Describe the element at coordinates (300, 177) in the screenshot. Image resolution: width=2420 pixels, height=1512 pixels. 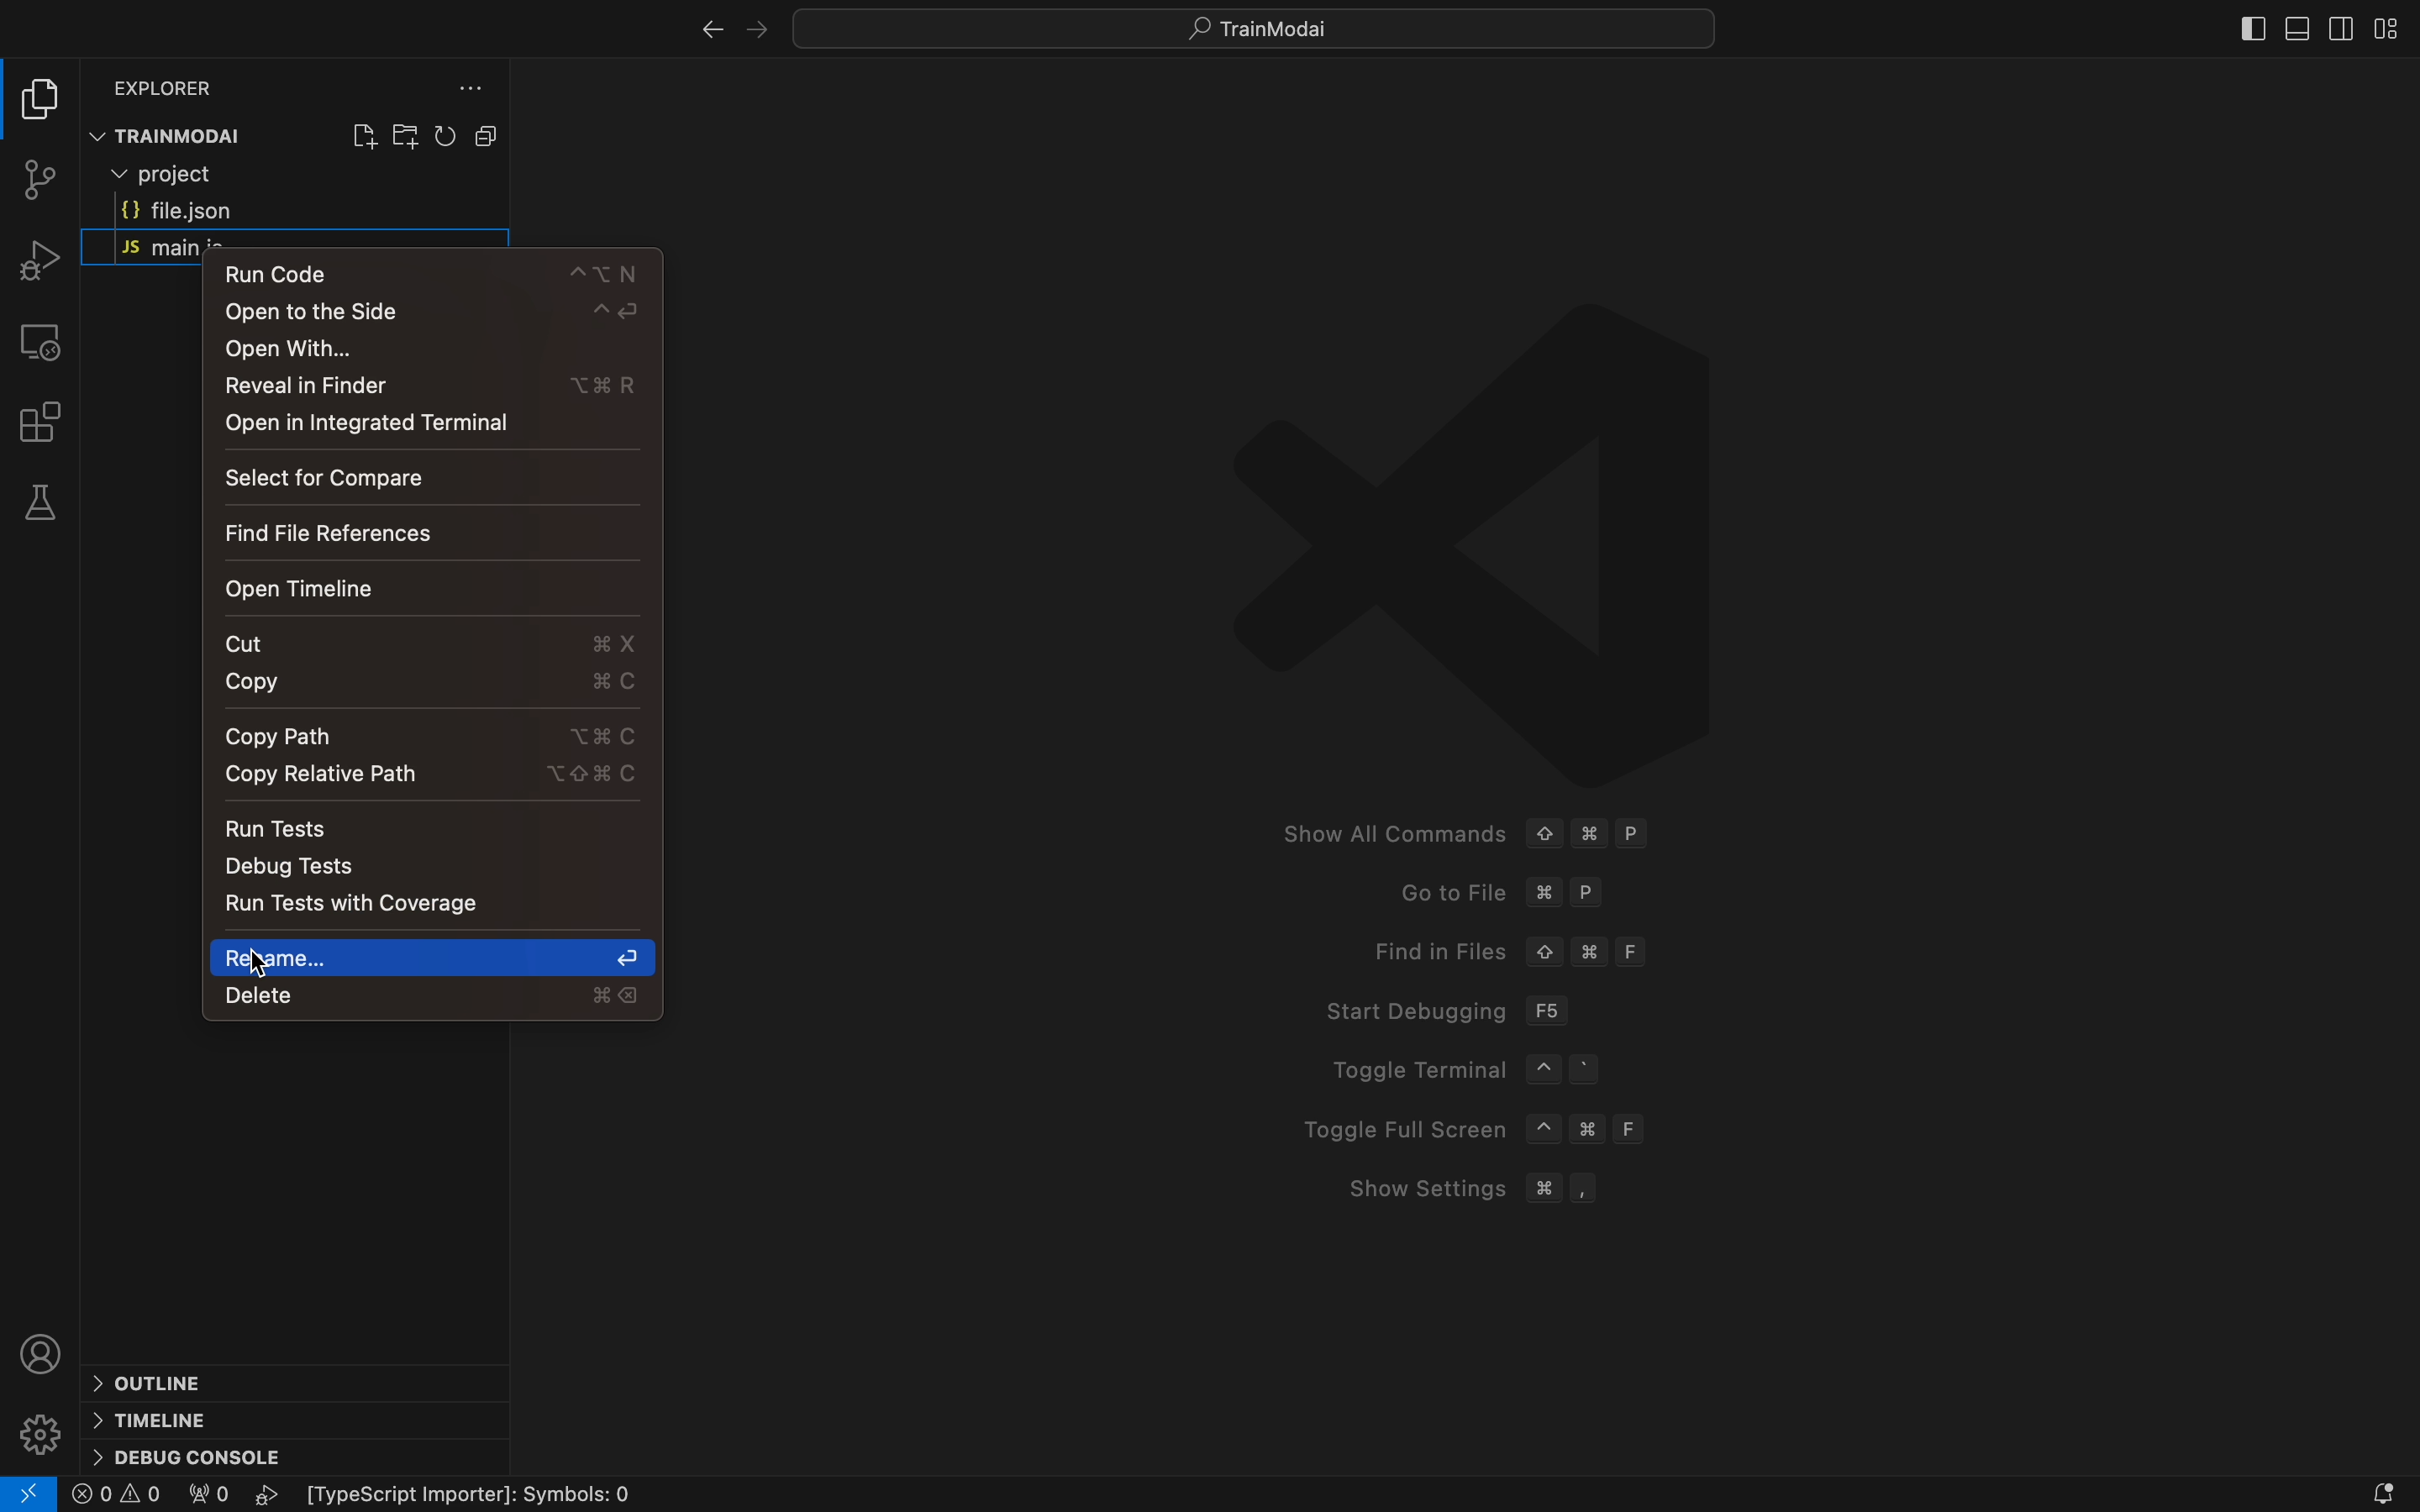
I see `current folder` at that location.